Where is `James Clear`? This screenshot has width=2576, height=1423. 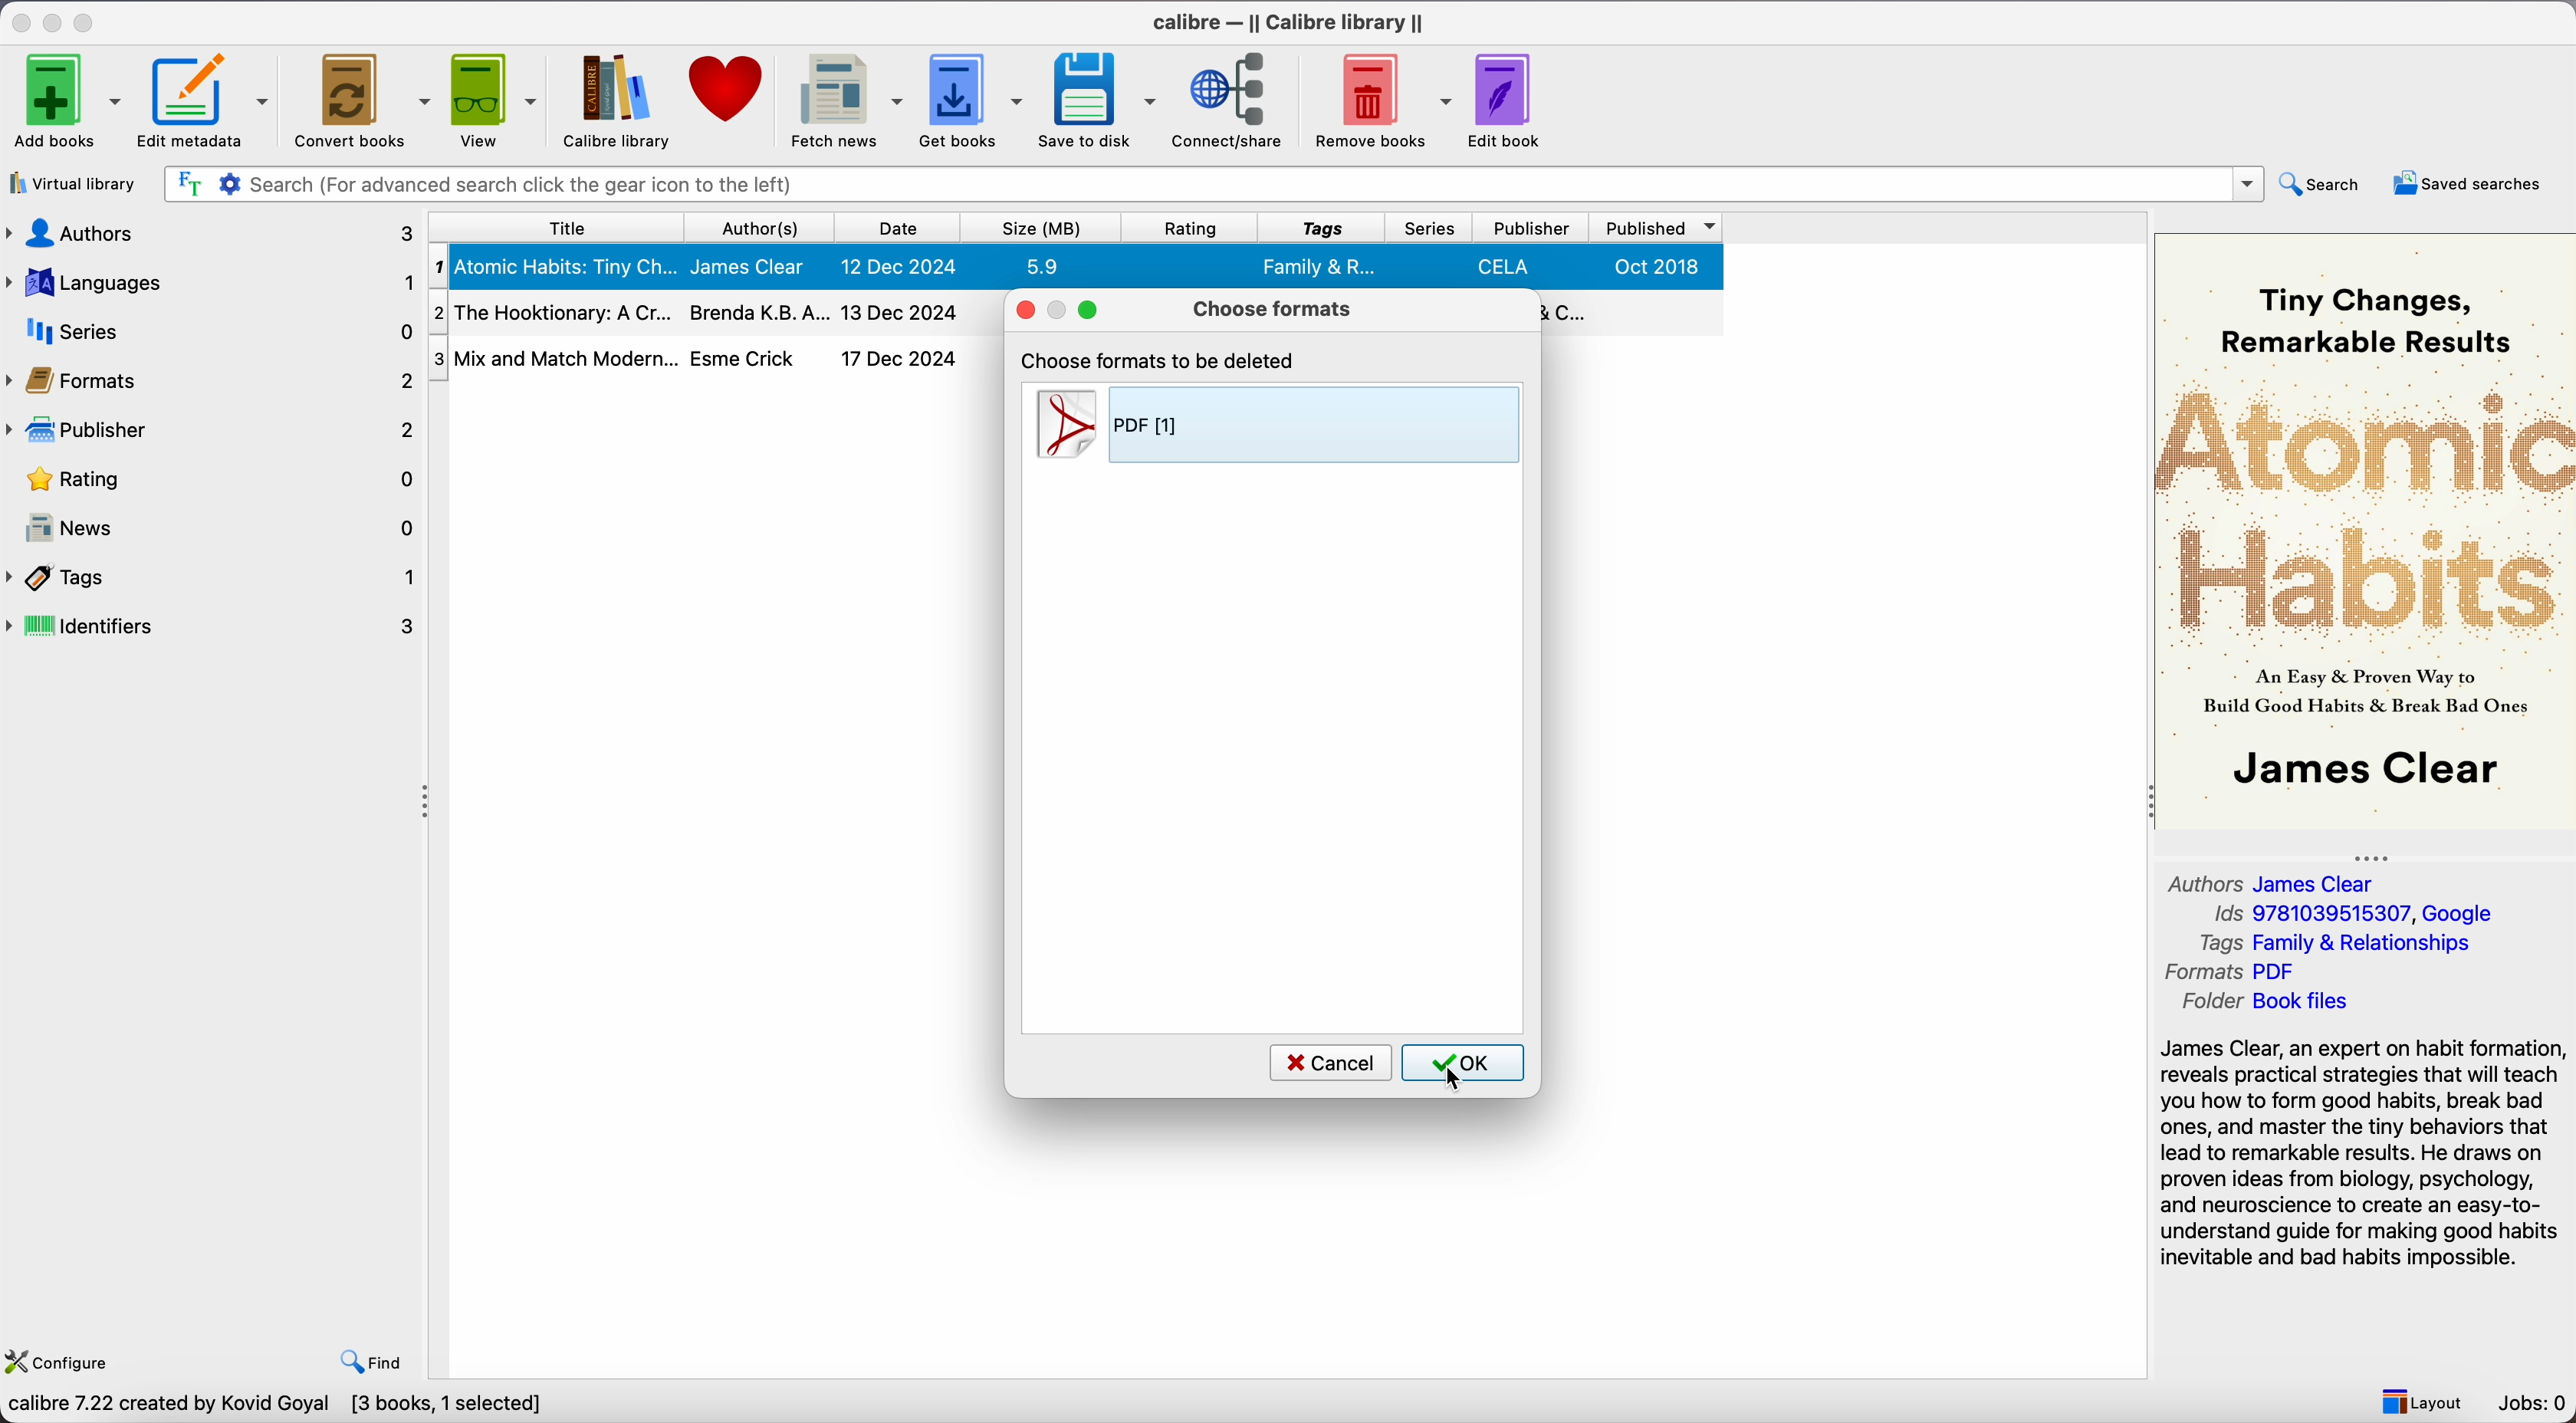 James Clear is located at coordinates (750, 267).